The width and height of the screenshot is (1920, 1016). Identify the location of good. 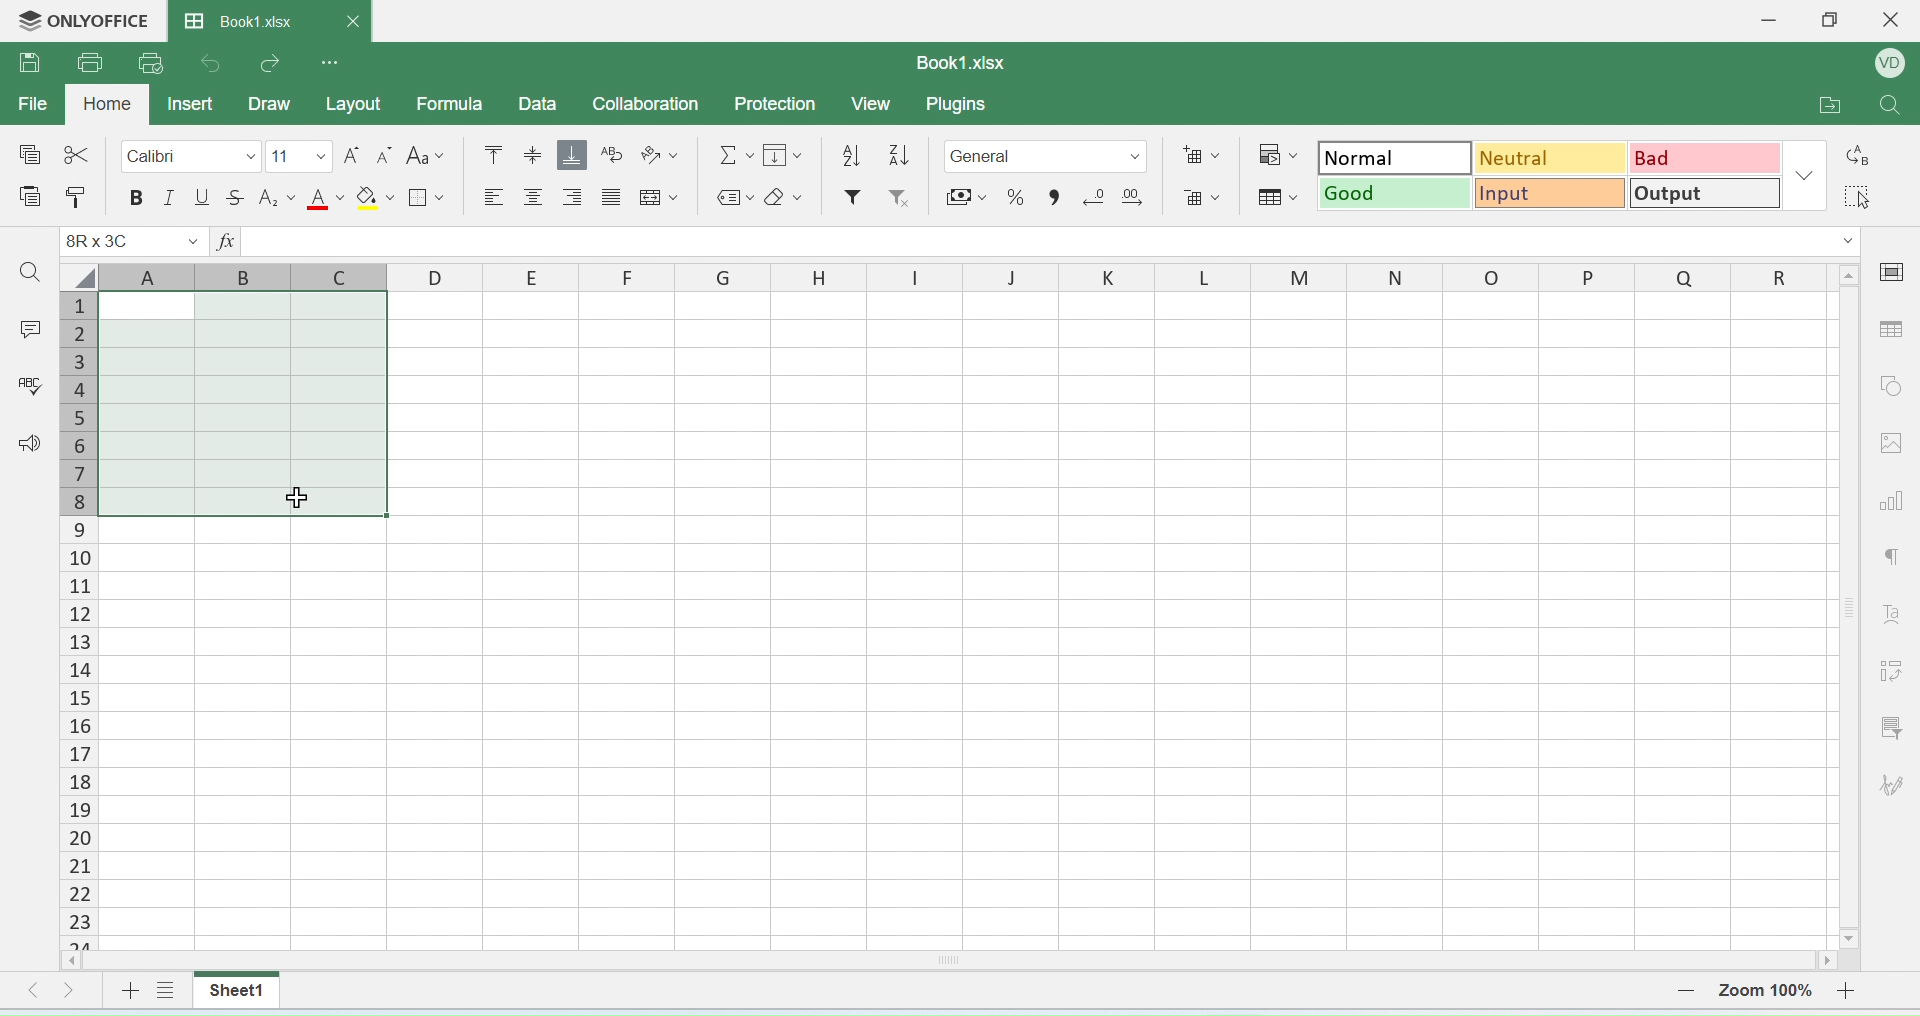
(1393, 193).